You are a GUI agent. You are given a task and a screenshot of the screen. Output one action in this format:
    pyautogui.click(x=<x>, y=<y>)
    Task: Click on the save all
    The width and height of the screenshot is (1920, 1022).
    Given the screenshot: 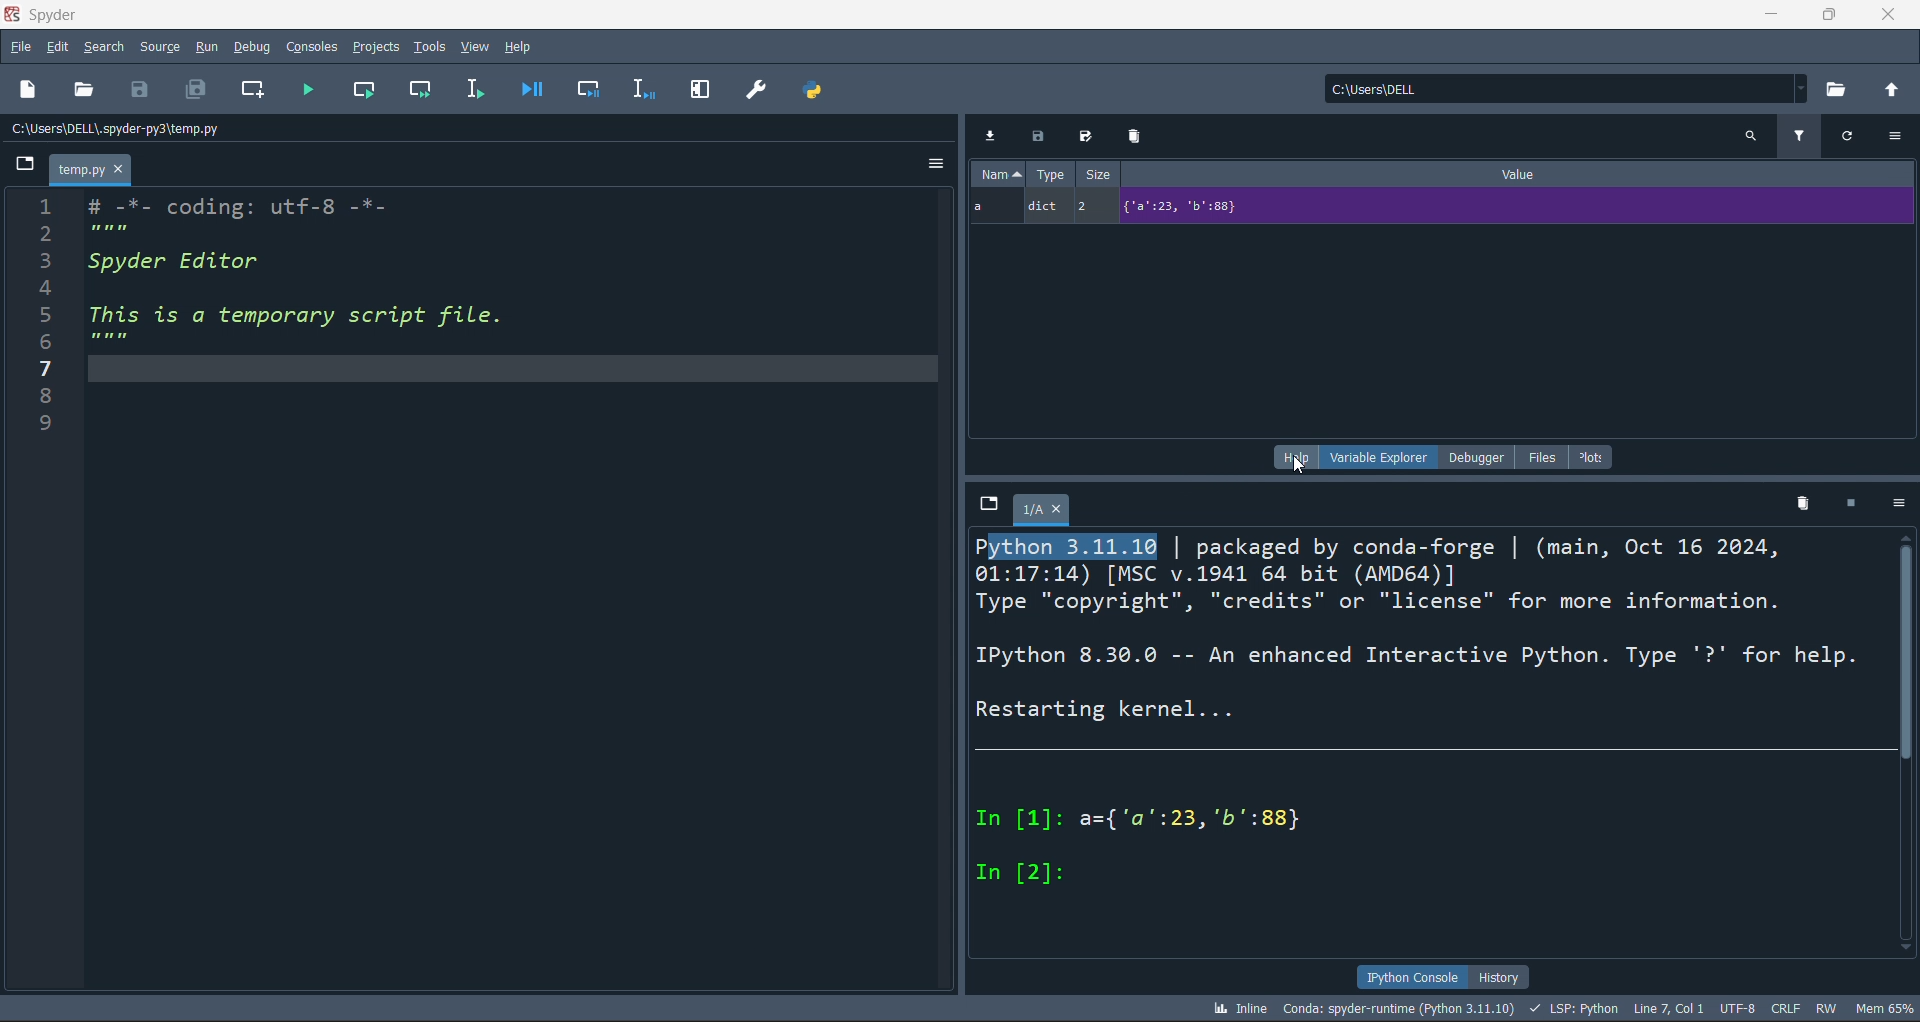 What is the action you would take?
    pyautogui.click(x=1087, y=137)
    